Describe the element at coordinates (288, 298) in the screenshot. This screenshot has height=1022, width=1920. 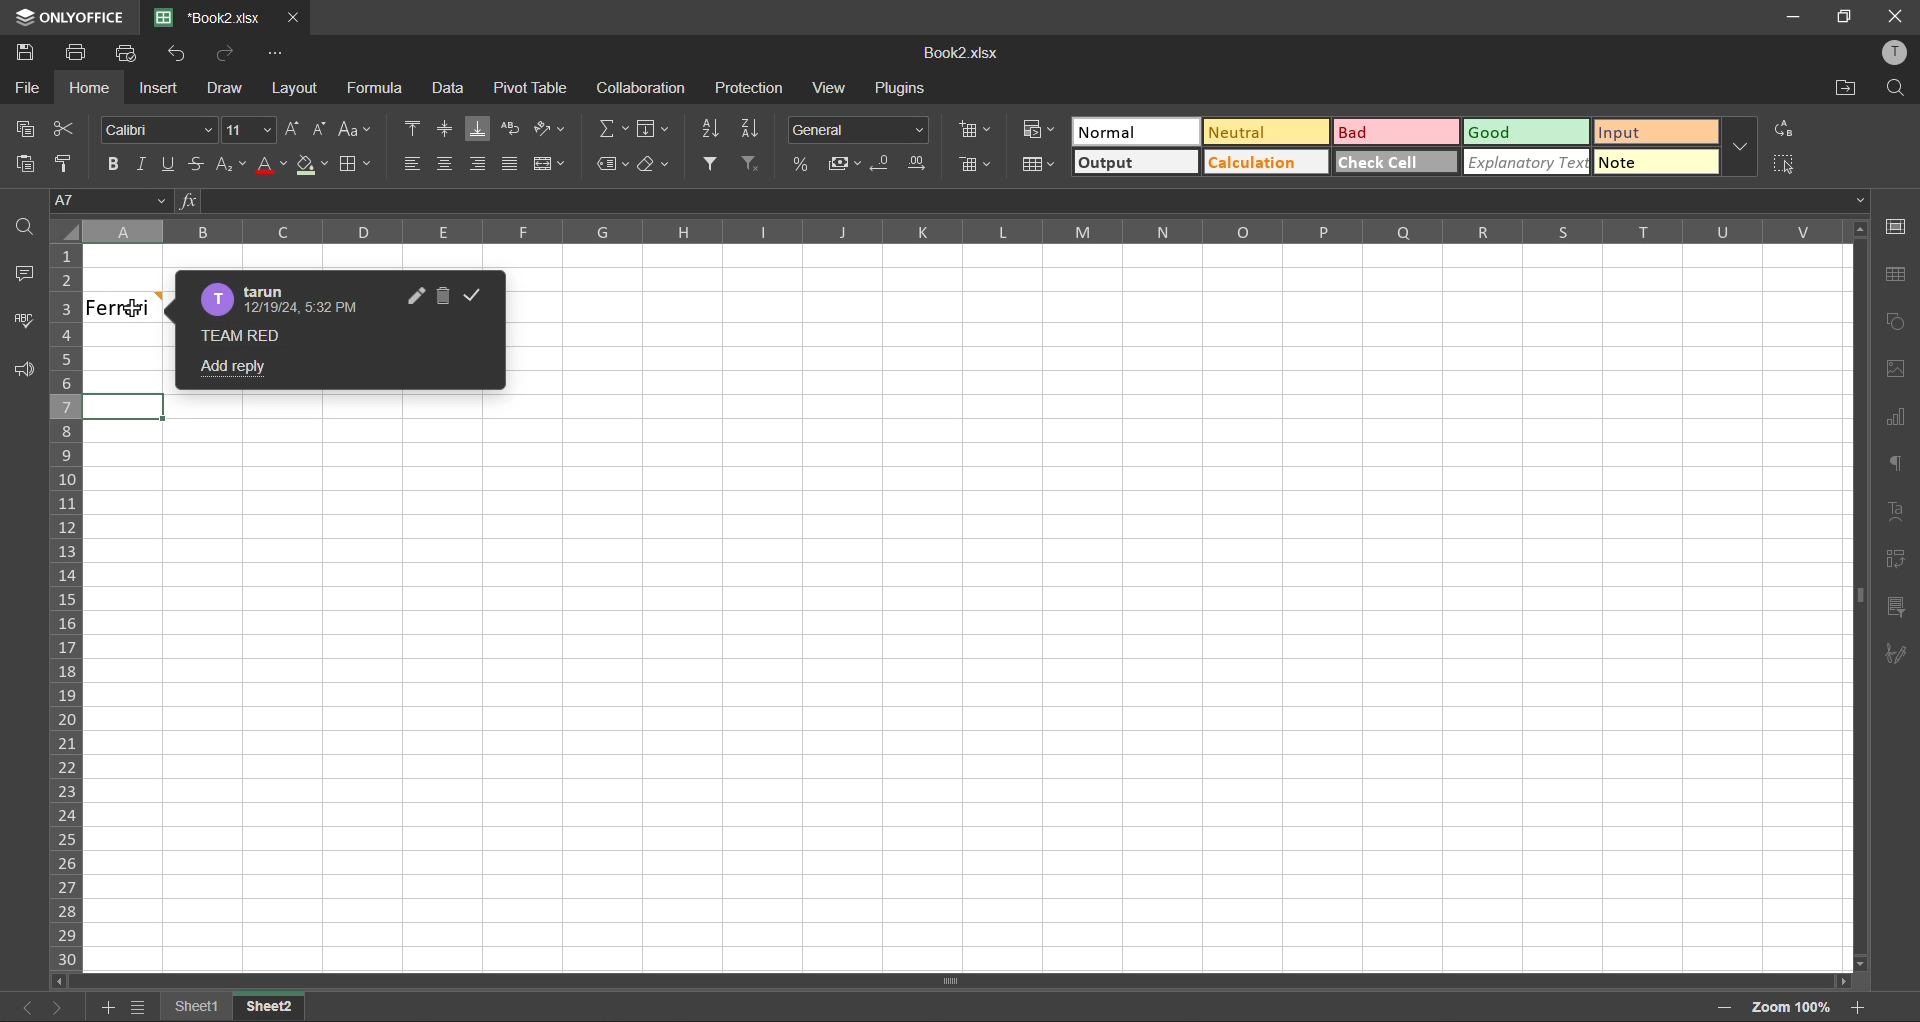
I see `profile and timestamp` at that location.